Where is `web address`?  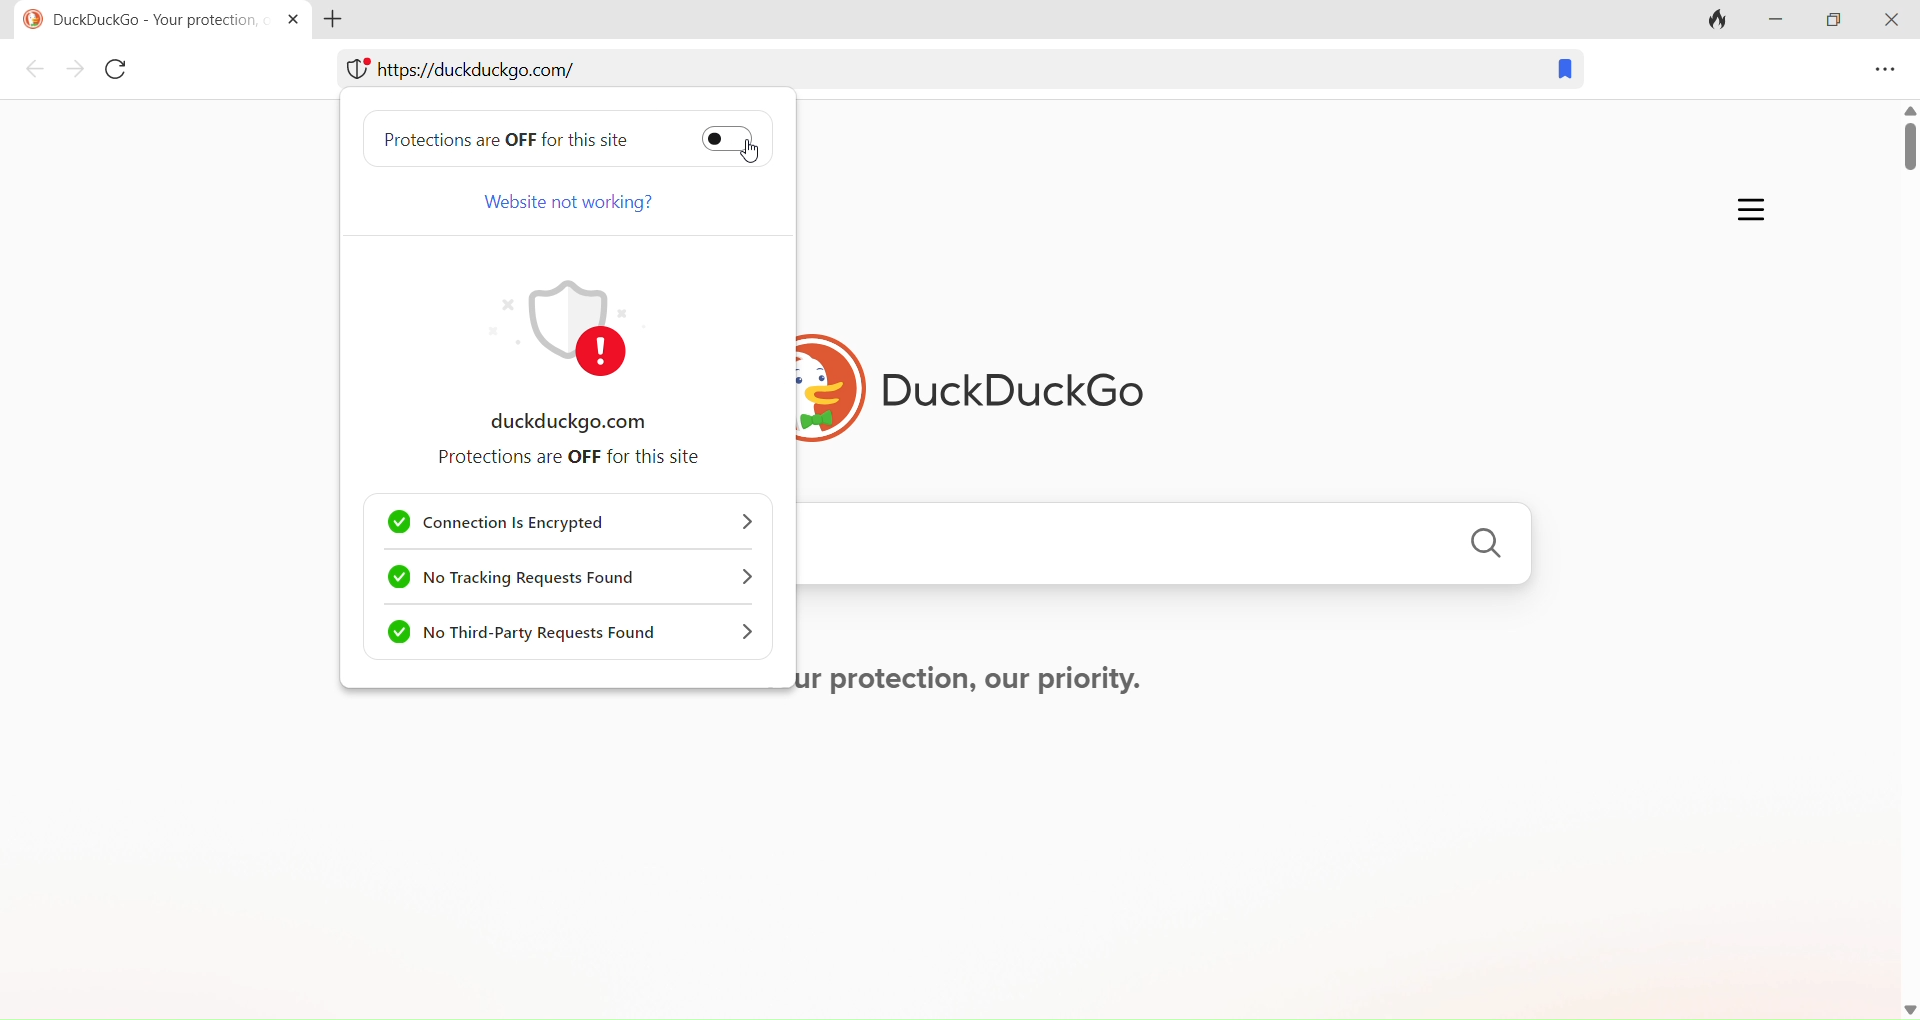
web address is located at coordinates (505, 77).